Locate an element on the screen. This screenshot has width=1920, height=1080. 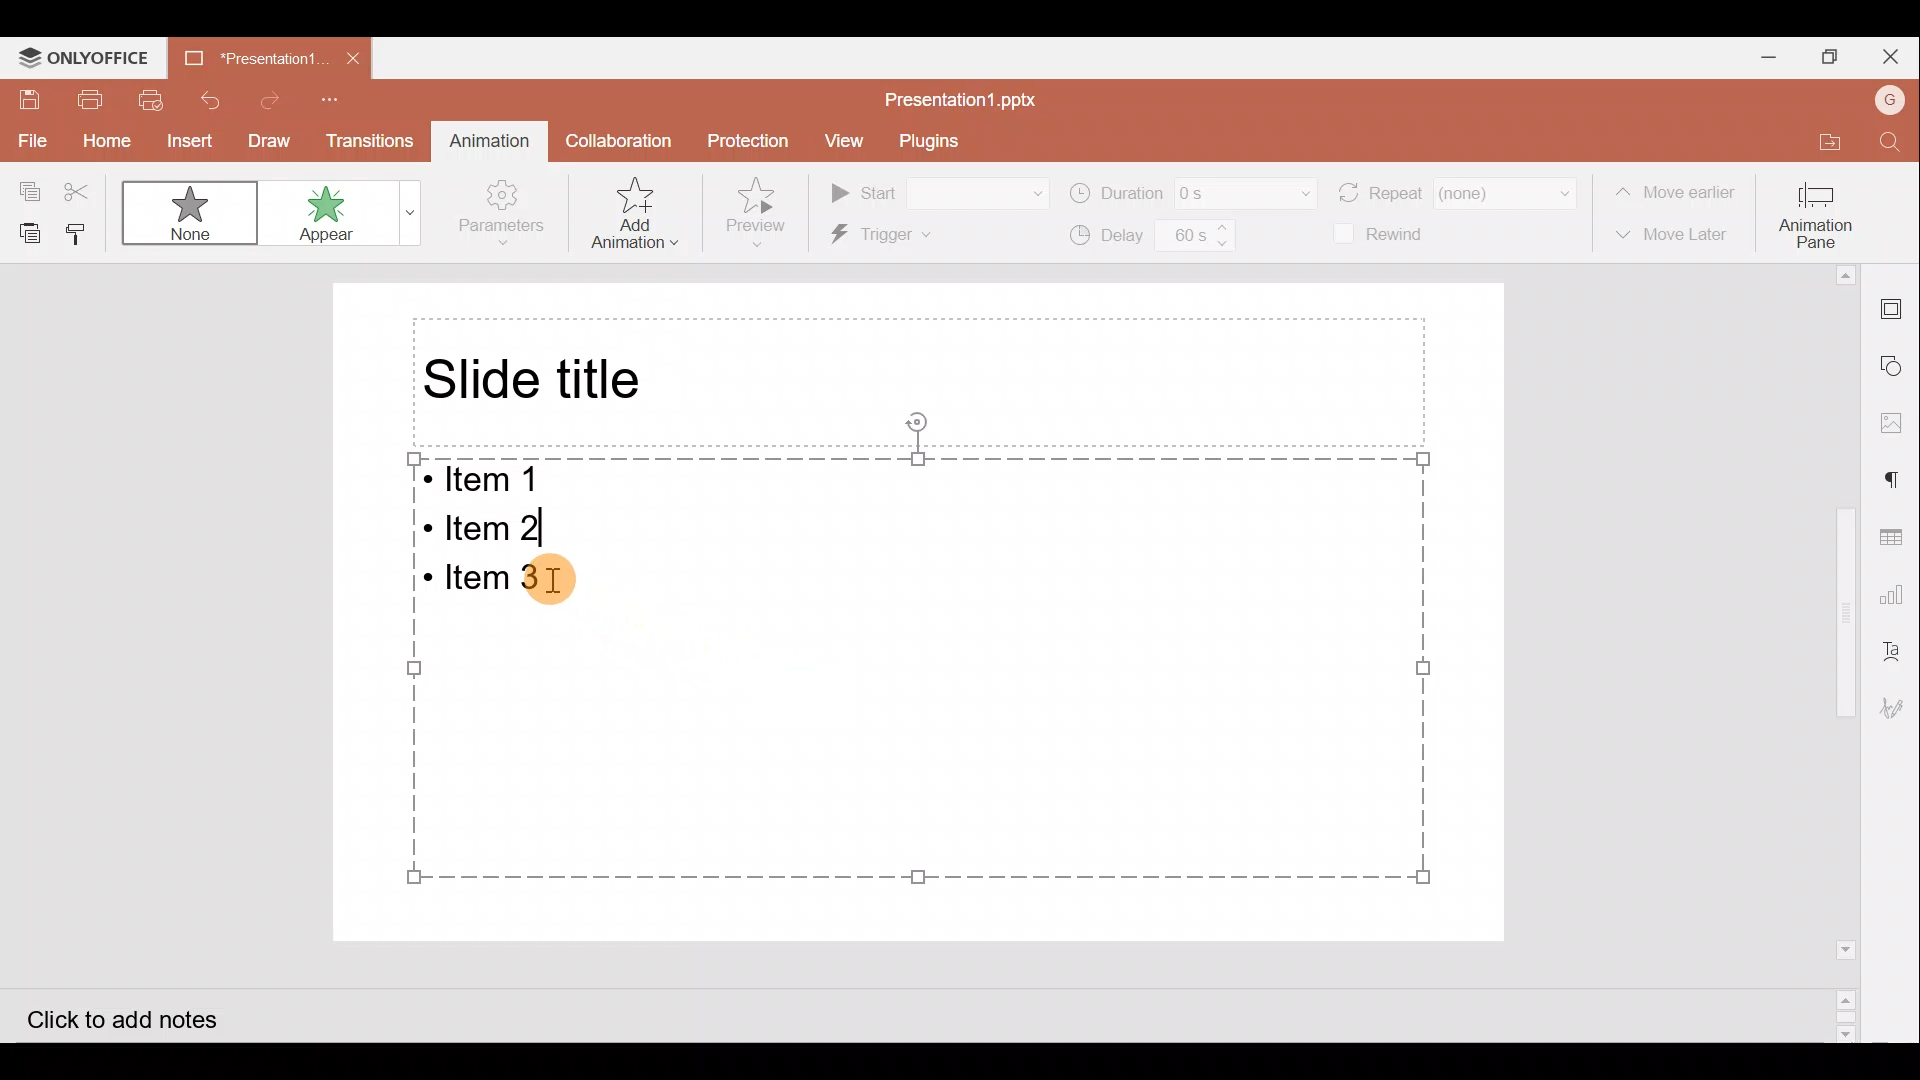
Close document is located at coordinates (348, 56).